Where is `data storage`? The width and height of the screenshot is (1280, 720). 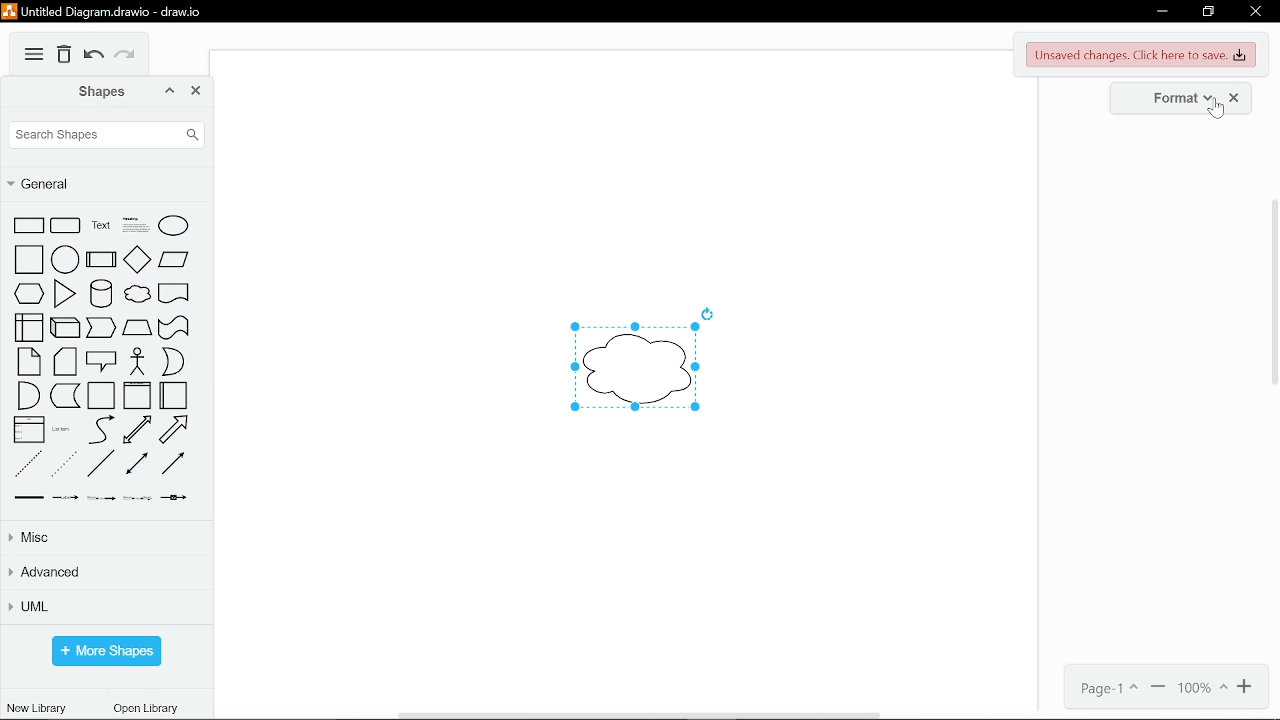 data storage is located at coordinates (66, 396).